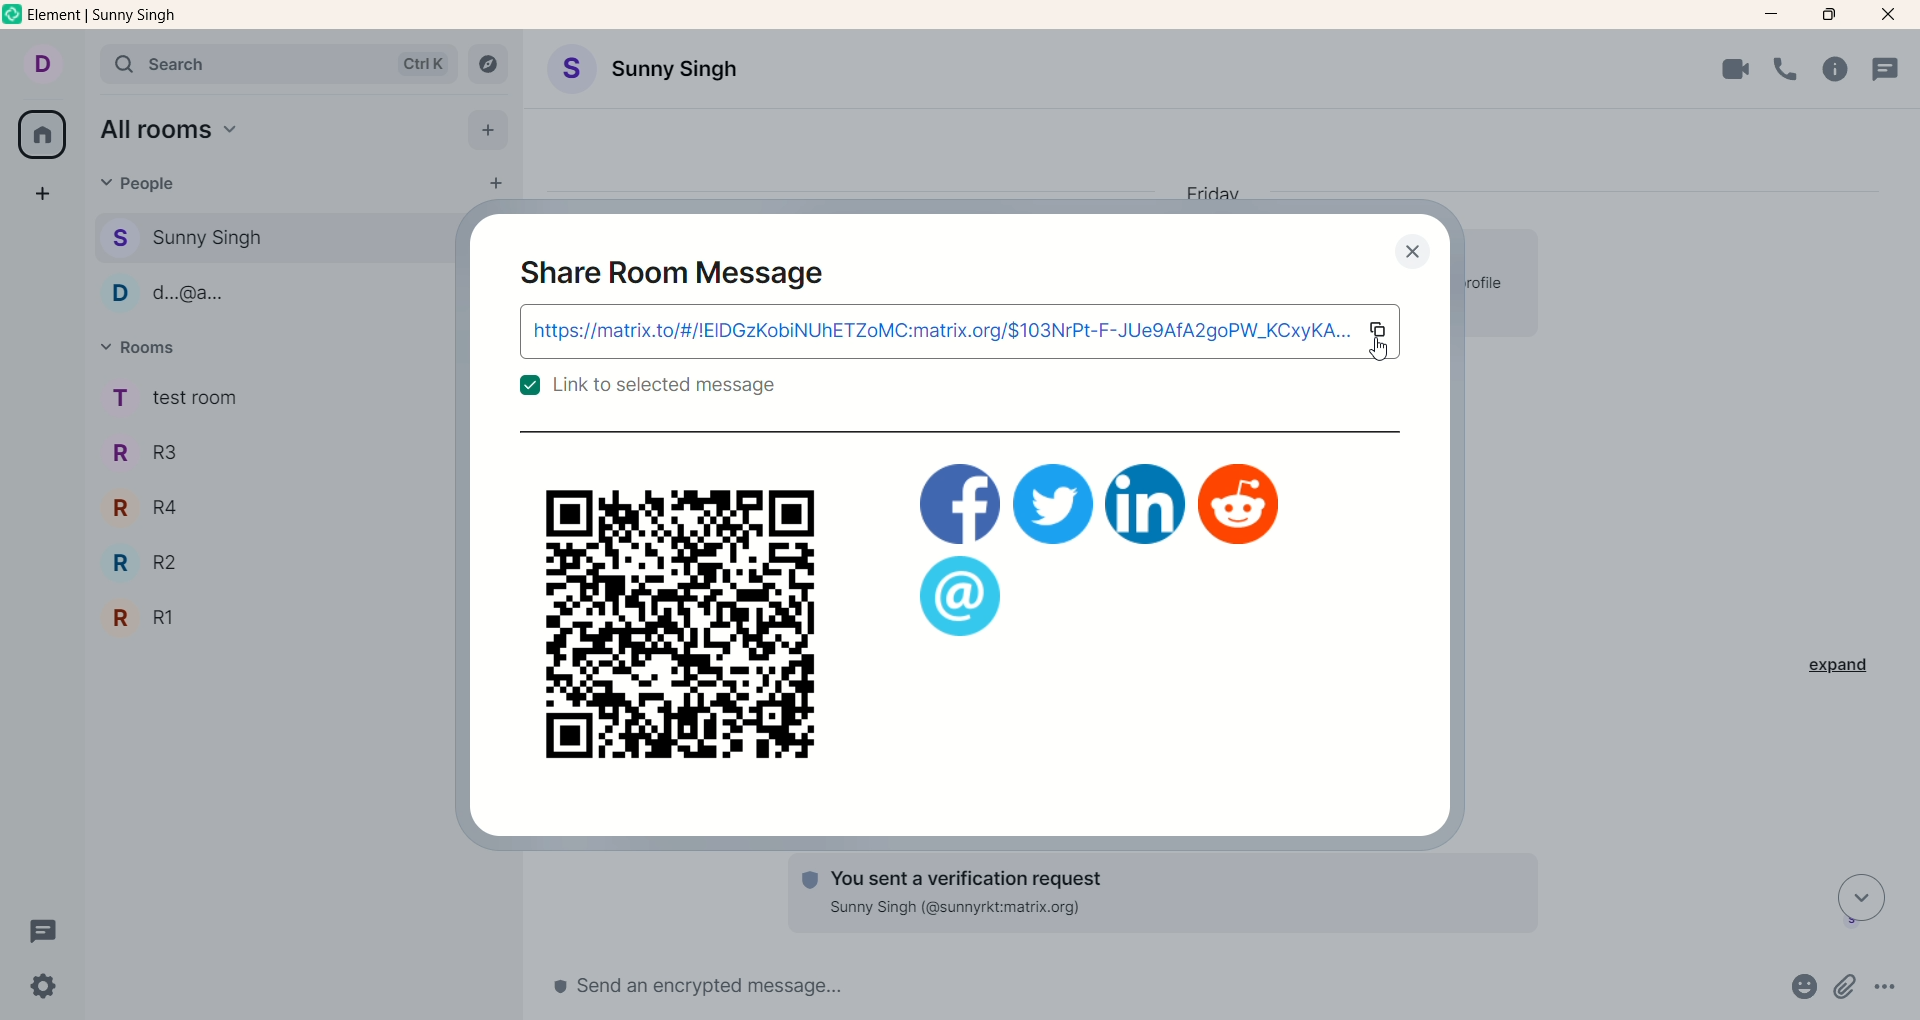 Image resolution: width=1920 pixels, height=1020 pixels. What do you see at coordinates (937, 334) in the screenshot?
I see `link` at bounding box center [937, 334].